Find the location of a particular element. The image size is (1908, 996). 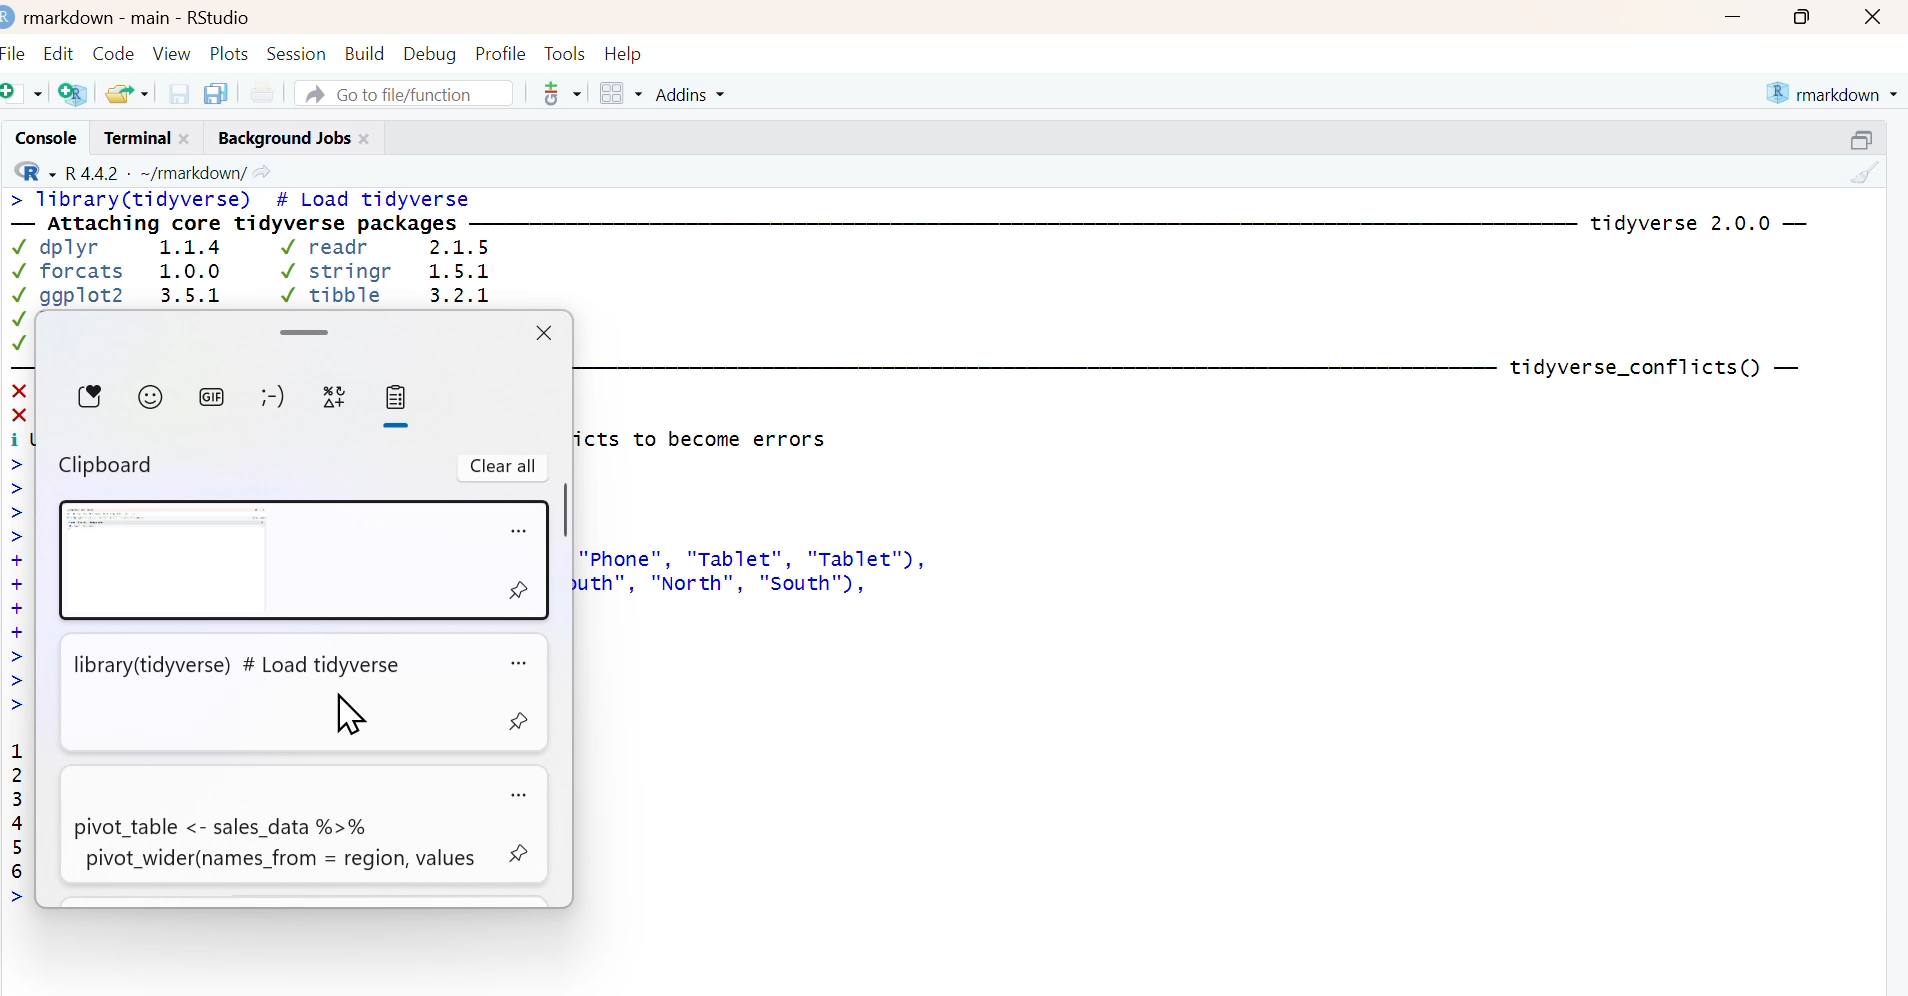

Console is located at coordinates (42, 137).